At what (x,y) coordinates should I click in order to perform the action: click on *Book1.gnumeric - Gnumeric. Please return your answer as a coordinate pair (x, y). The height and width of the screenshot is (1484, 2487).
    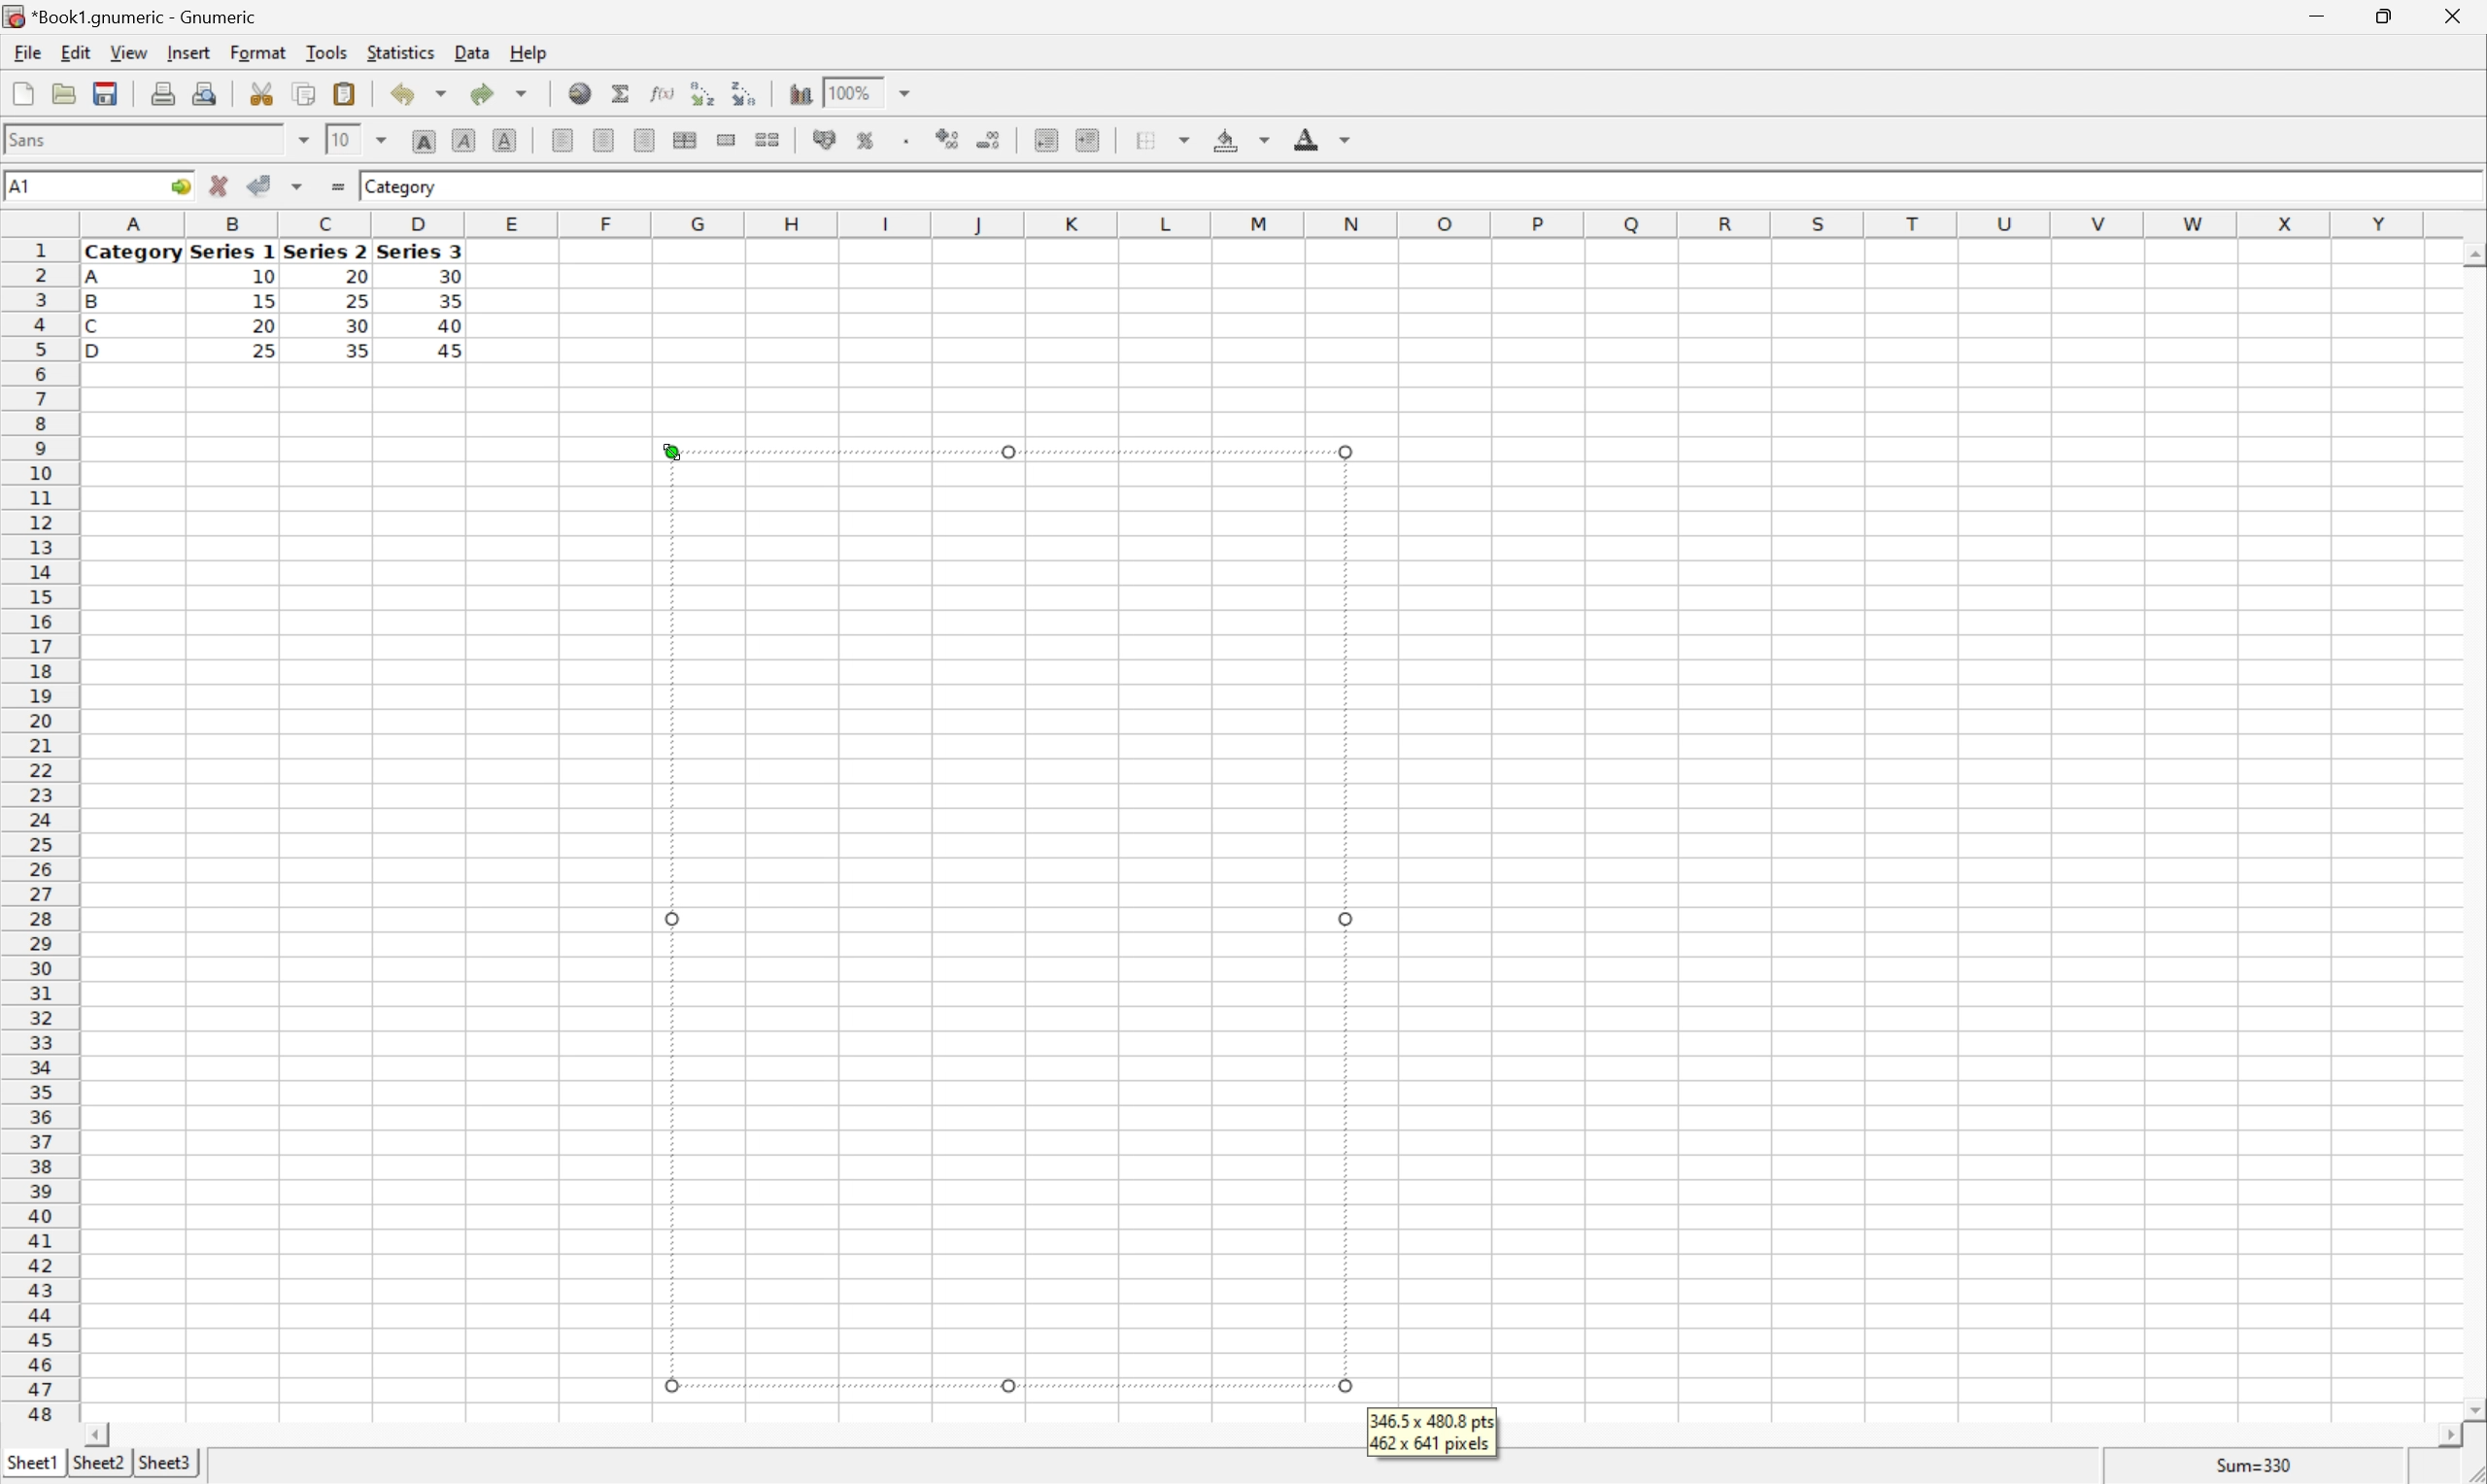
    Looking at the image, I should click on (132, 15).